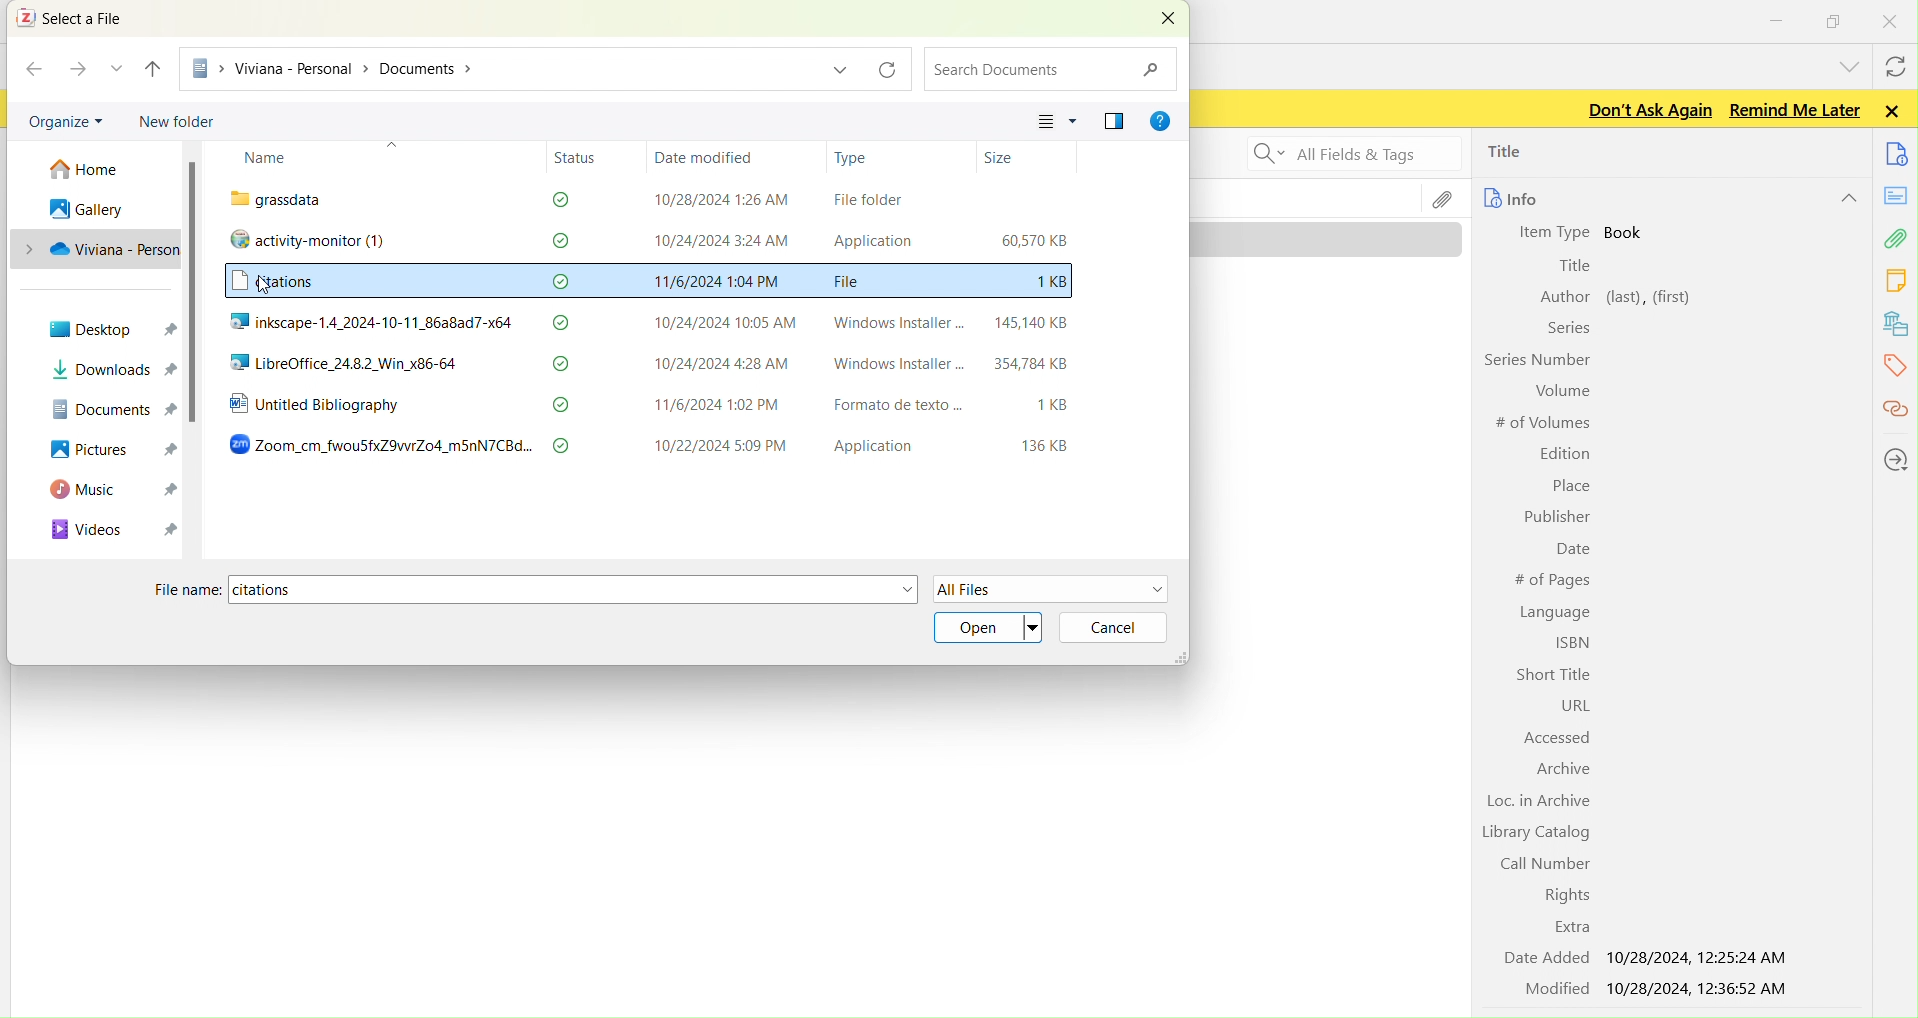 Image resolution: width=1918 pixels, height=1018 pixels. Describe the element at coordinates (81, 72) in the screenshot. I see `FORWARD` at that location.